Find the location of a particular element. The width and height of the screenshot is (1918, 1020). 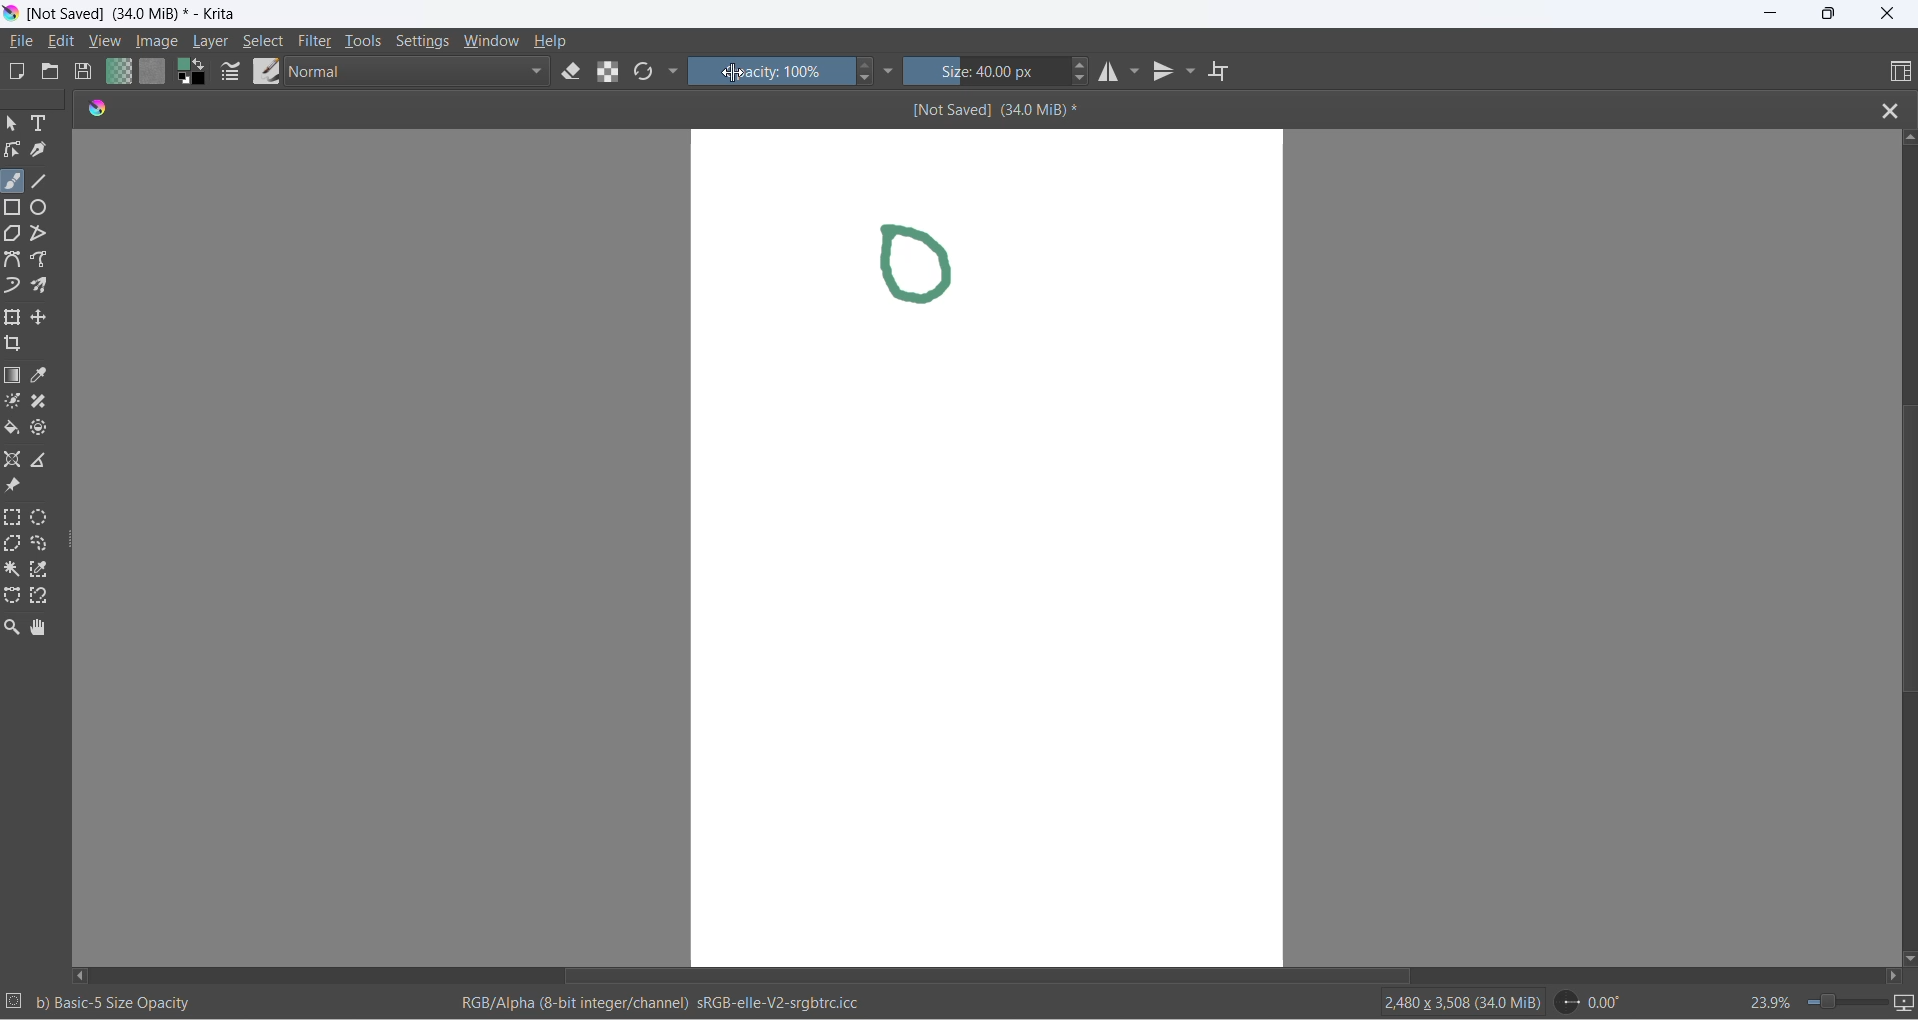

decrease opacity button is located at coordinates (869, 80).